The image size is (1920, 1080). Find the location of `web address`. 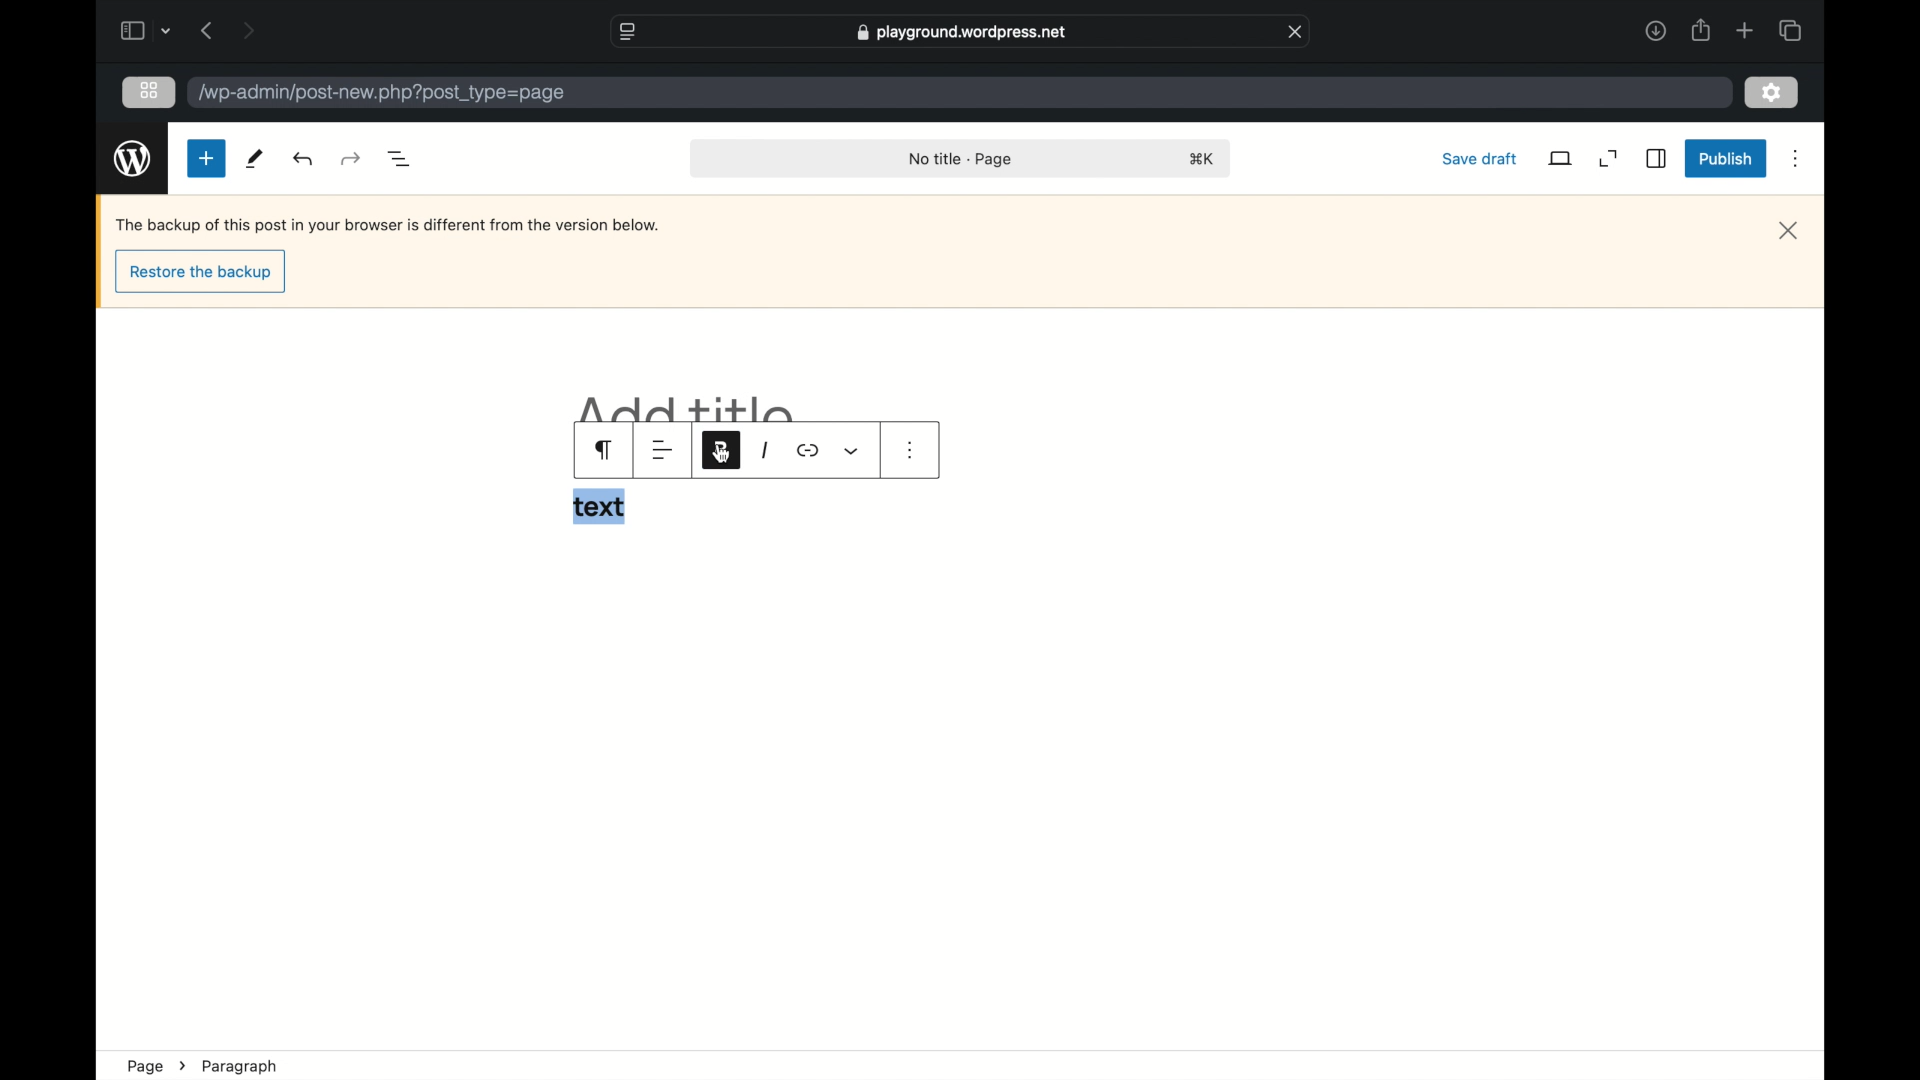

web address is located at coordinates (961, 33).